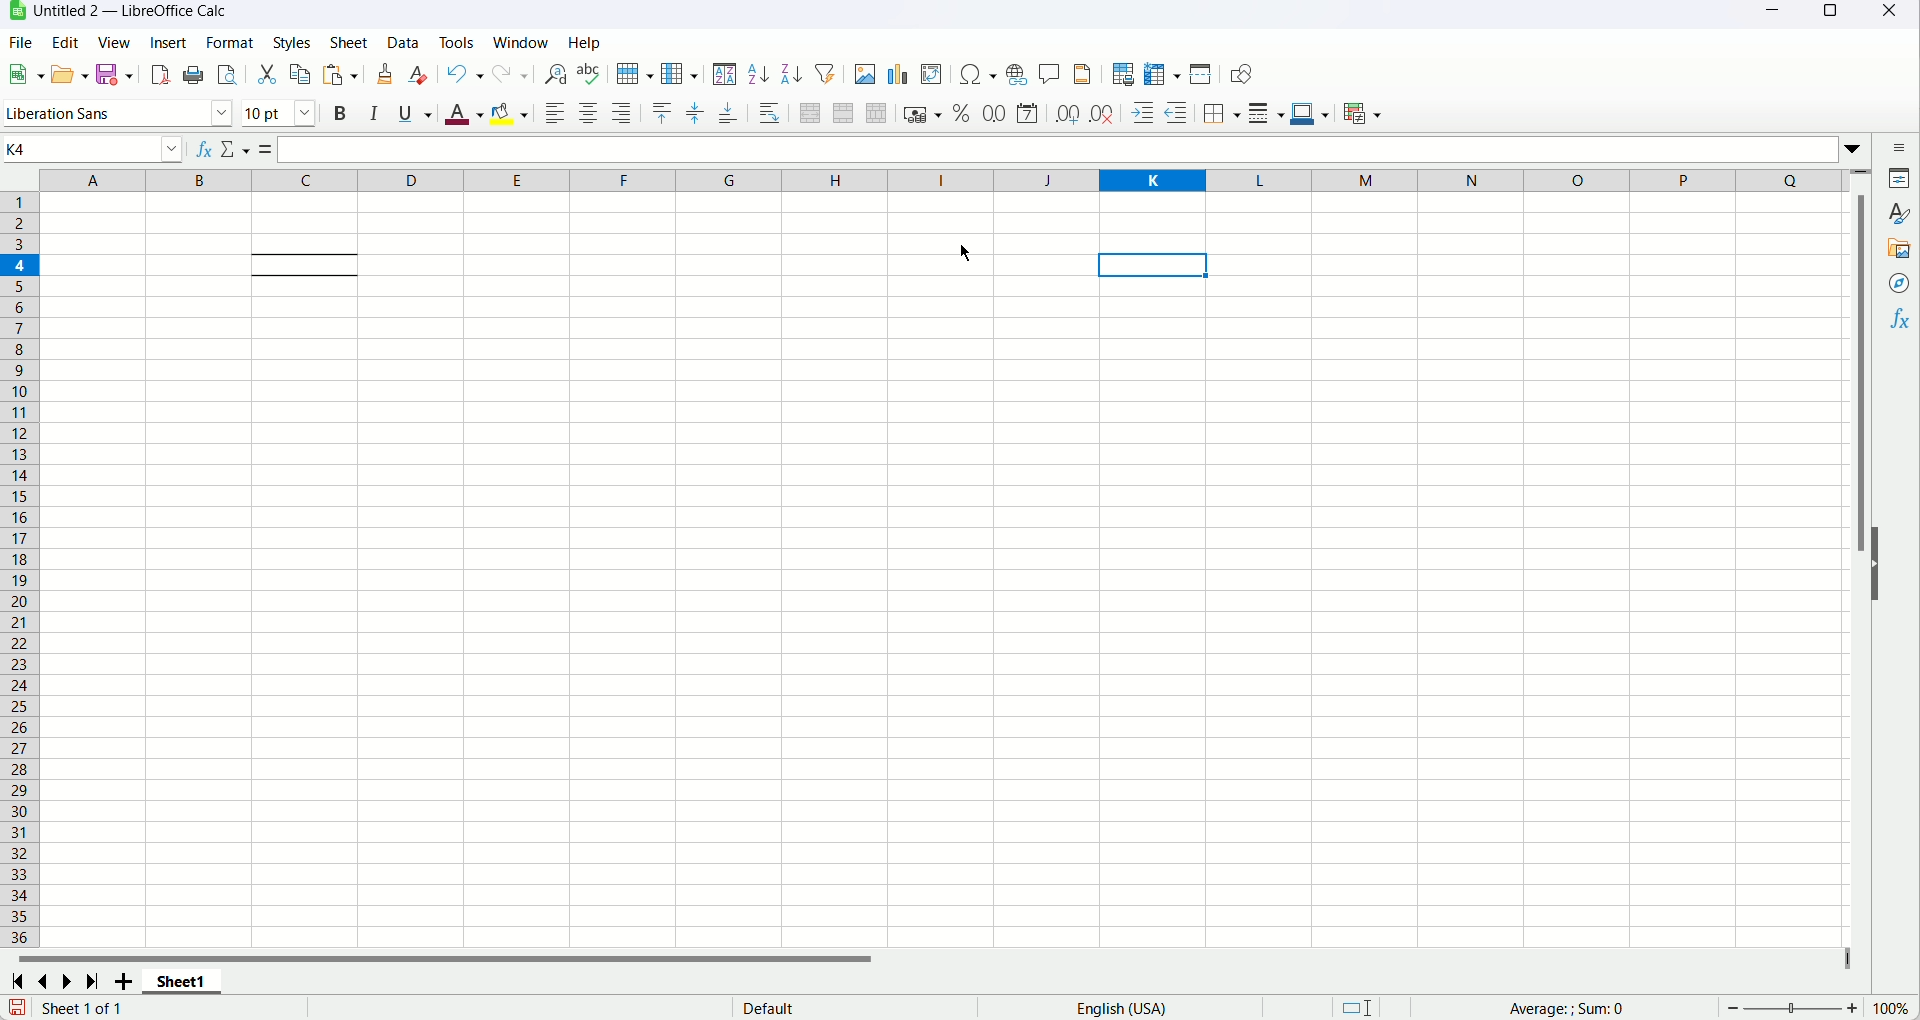  Describe the element at coordinates (348, 43) in the screenshot. I see `Sheet` at that location.